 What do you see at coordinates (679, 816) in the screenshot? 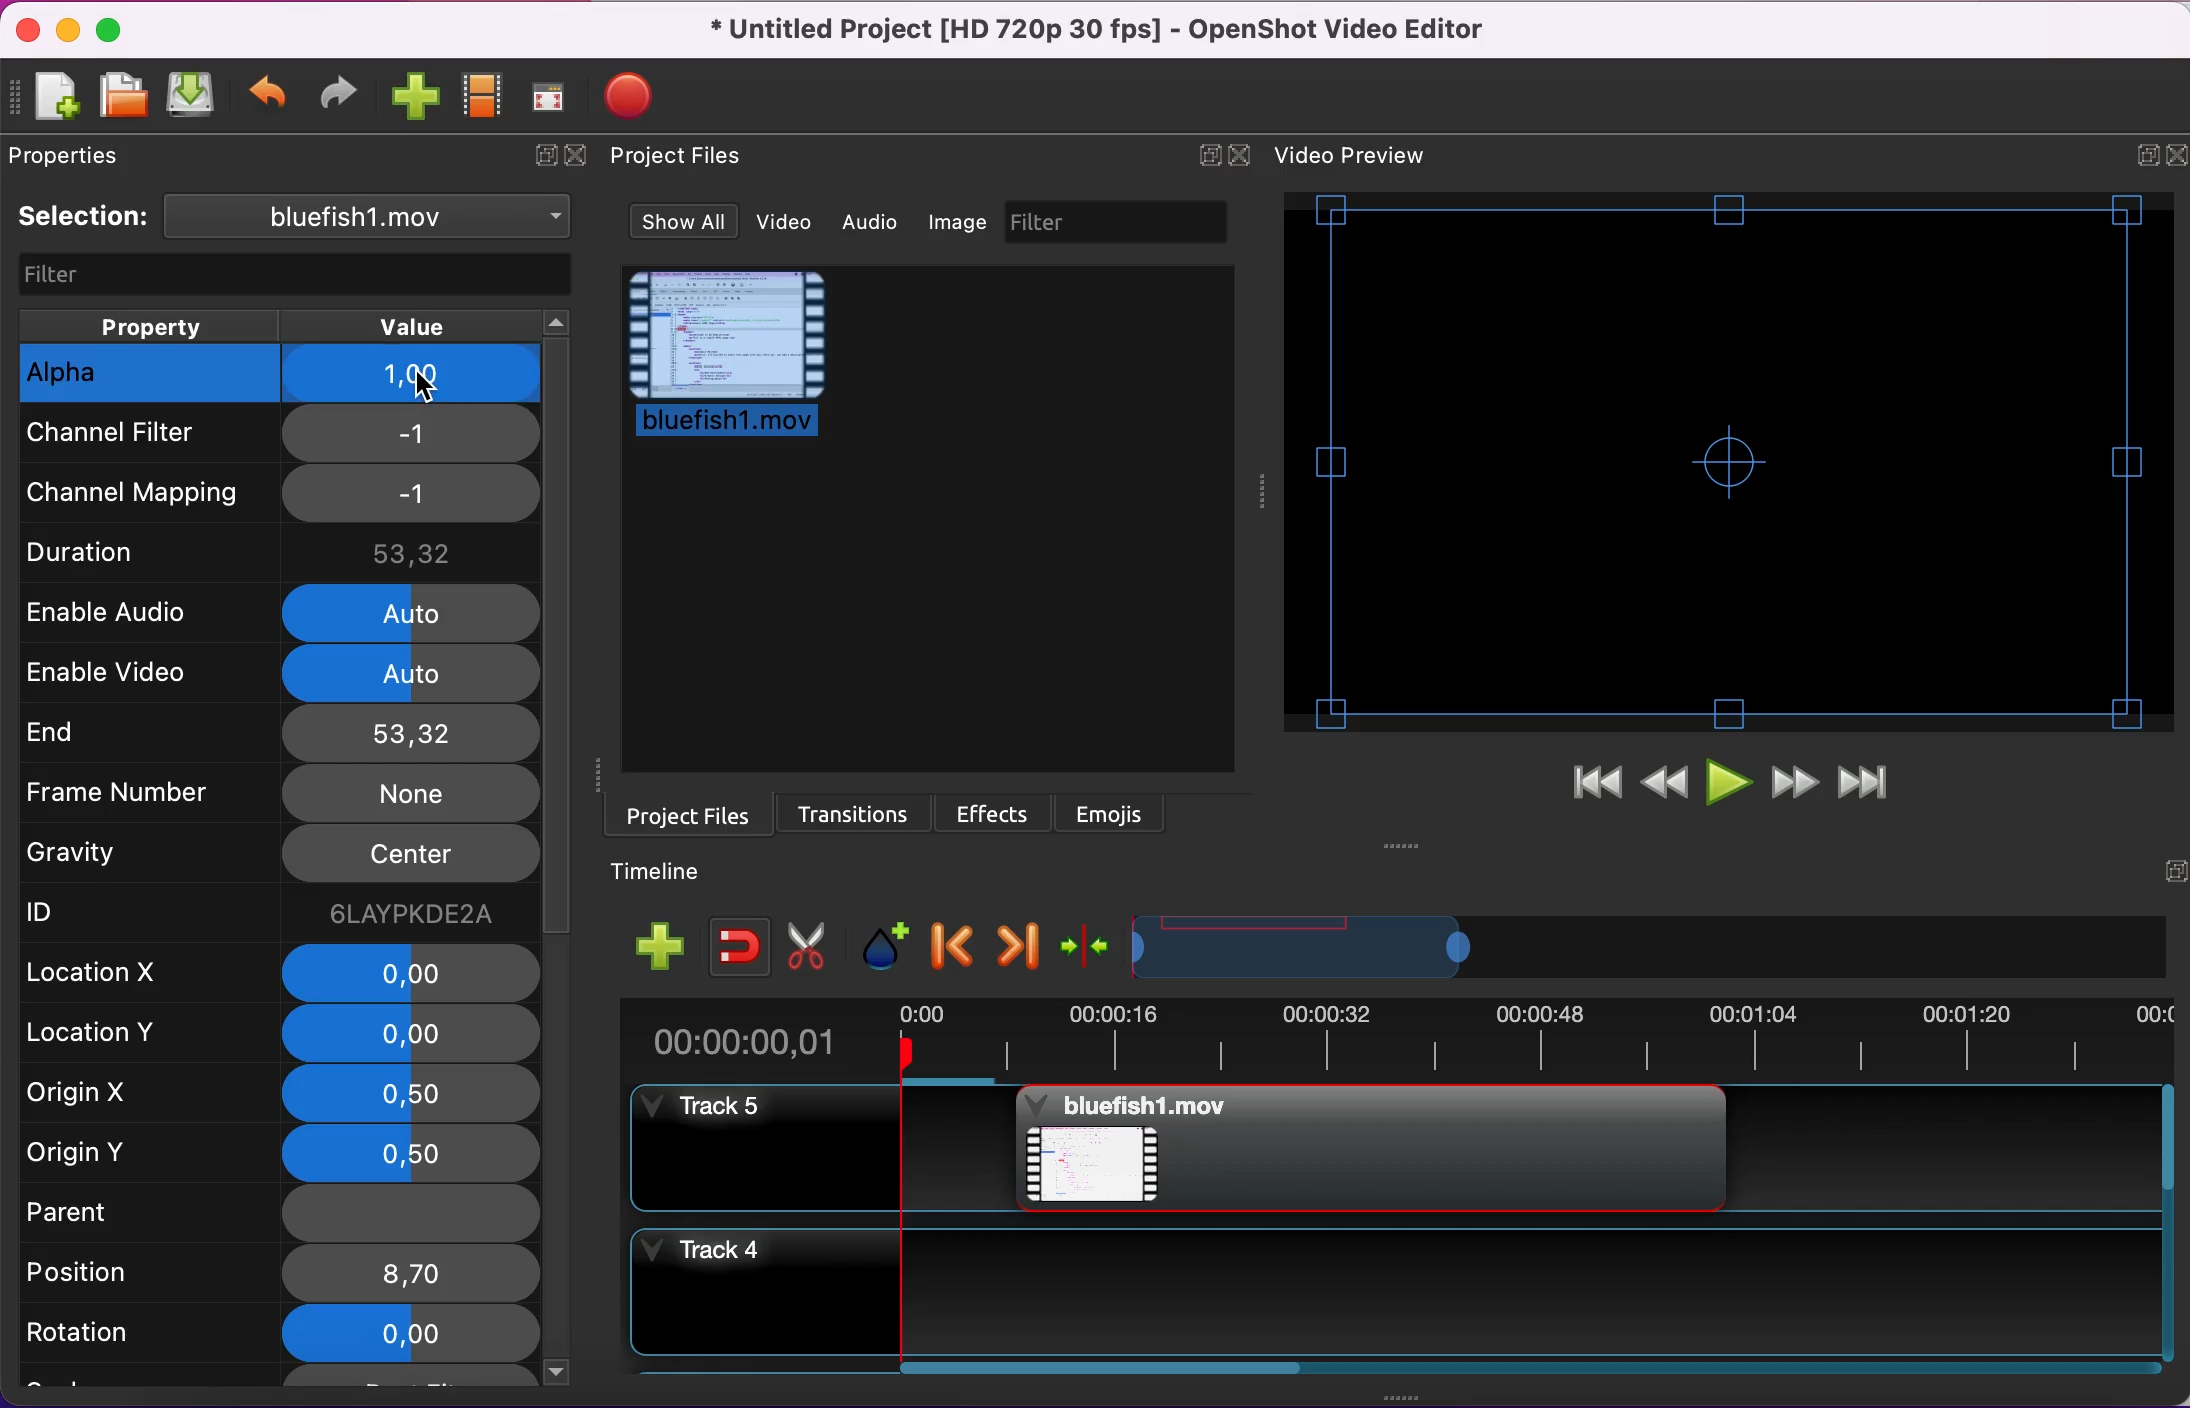
I see `project files` at bounding box center [679, 816].